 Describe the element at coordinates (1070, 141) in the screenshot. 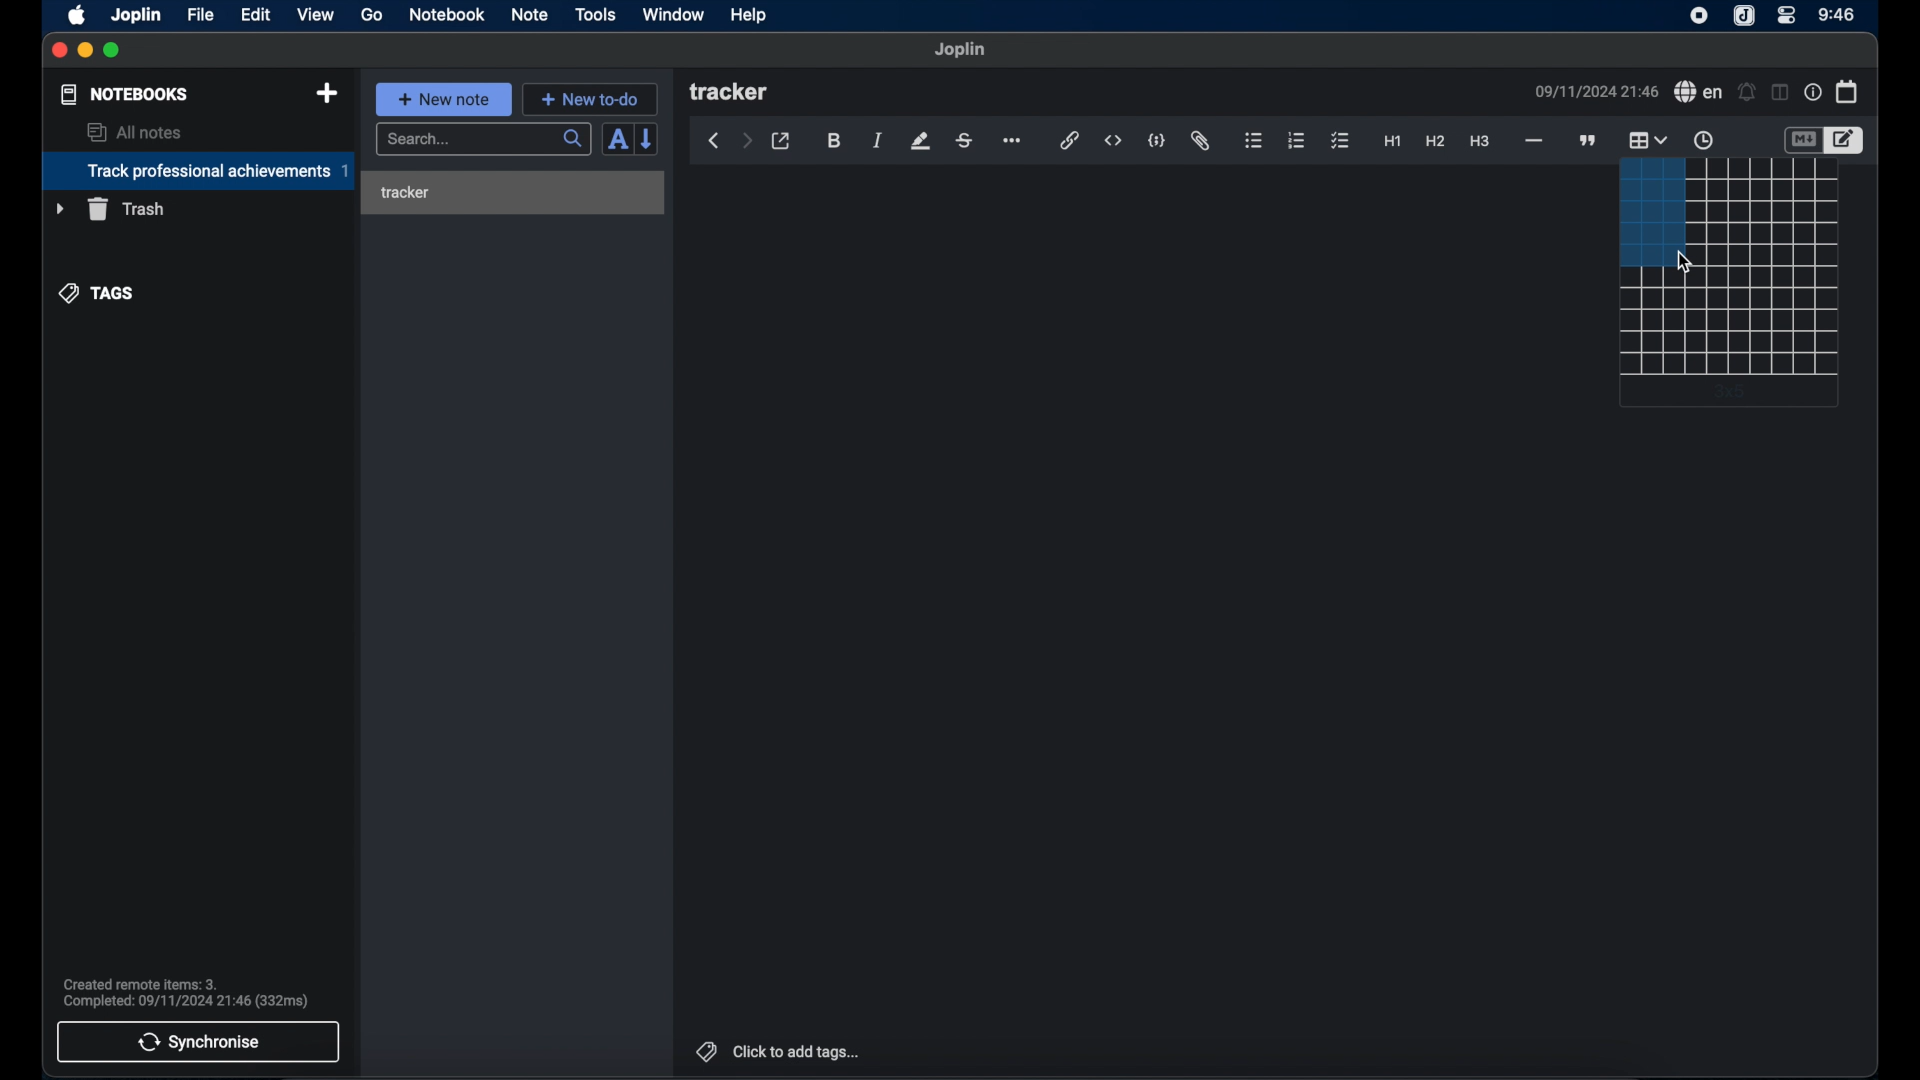

I see `hyperlink` at that location.